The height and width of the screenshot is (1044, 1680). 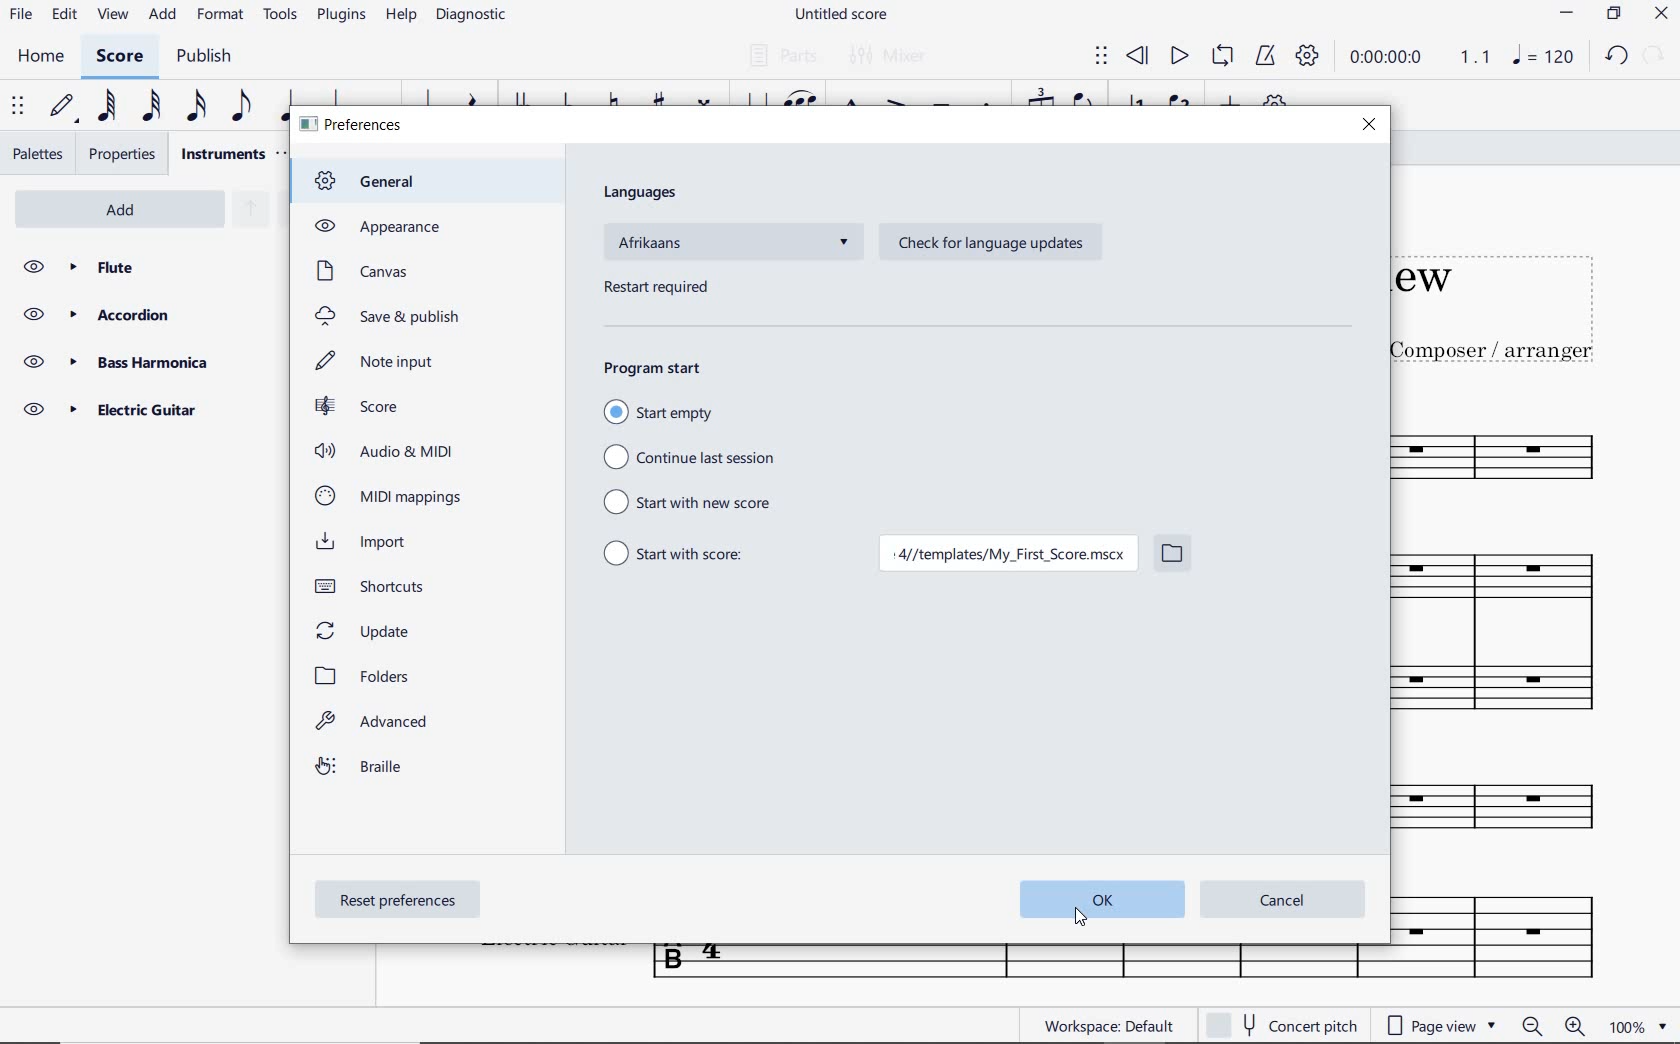 What do you see at coordinates (368, 676) in the screenshot?
I see `folders` at bounding box center [368, 676].